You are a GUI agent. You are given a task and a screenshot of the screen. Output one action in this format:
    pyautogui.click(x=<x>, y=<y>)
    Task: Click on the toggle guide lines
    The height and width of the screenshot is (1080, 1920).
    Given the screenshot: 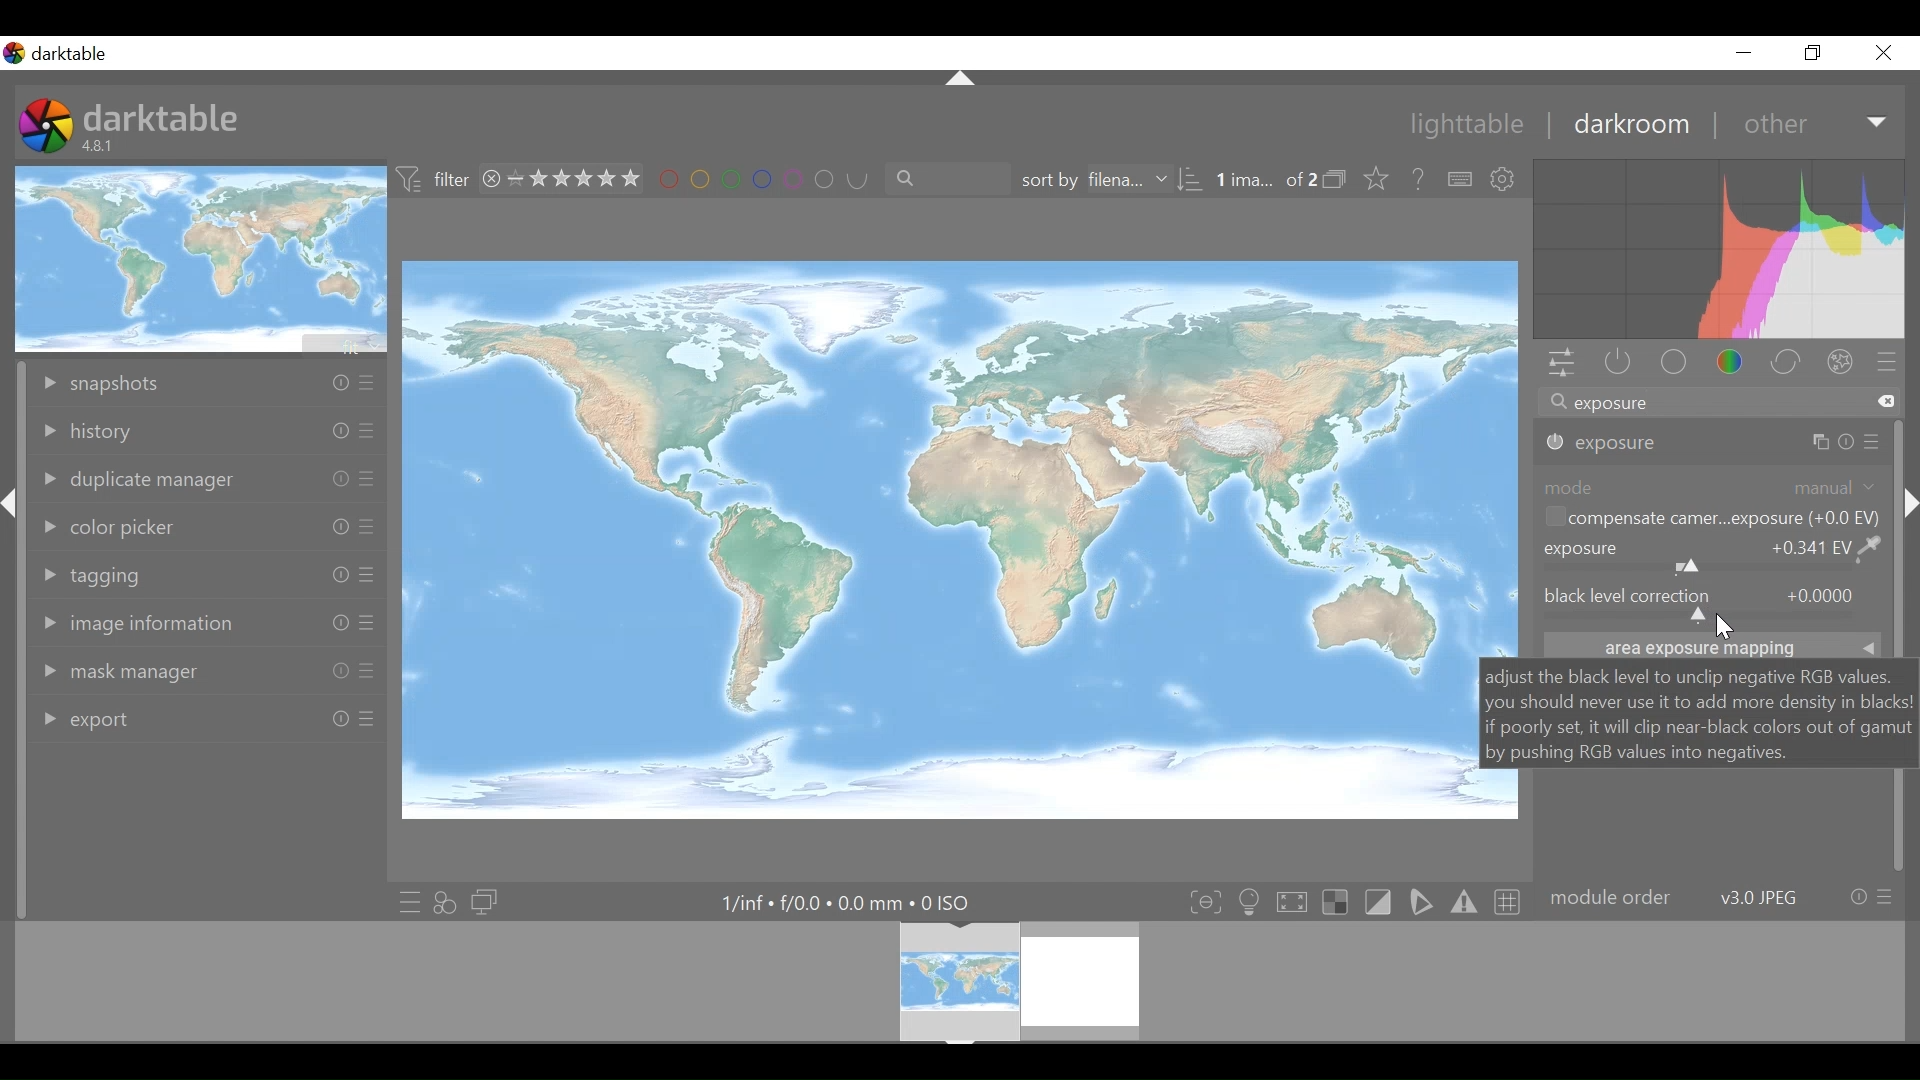 What is the action you would take?
    pyautogui.click(x=1505, y=902)
    